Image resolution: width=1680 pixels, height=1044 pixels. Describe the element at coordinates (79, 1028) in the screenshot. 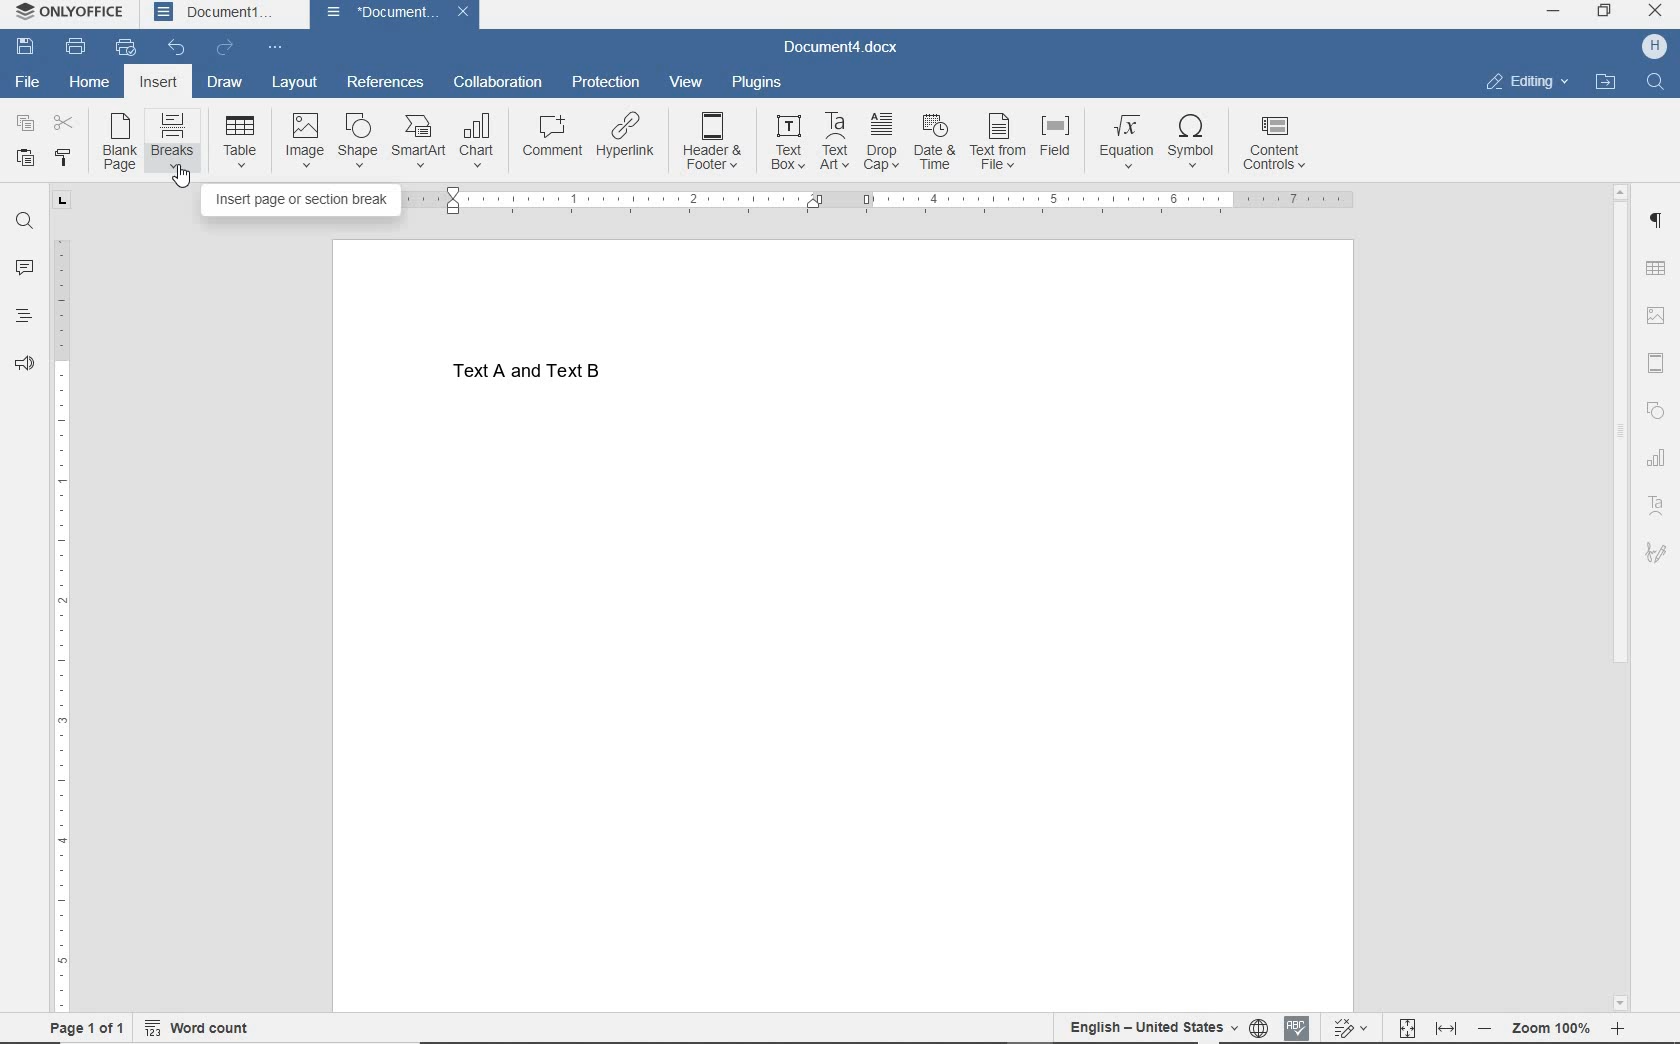

I see `PAGE 1 OF 1` at that location.